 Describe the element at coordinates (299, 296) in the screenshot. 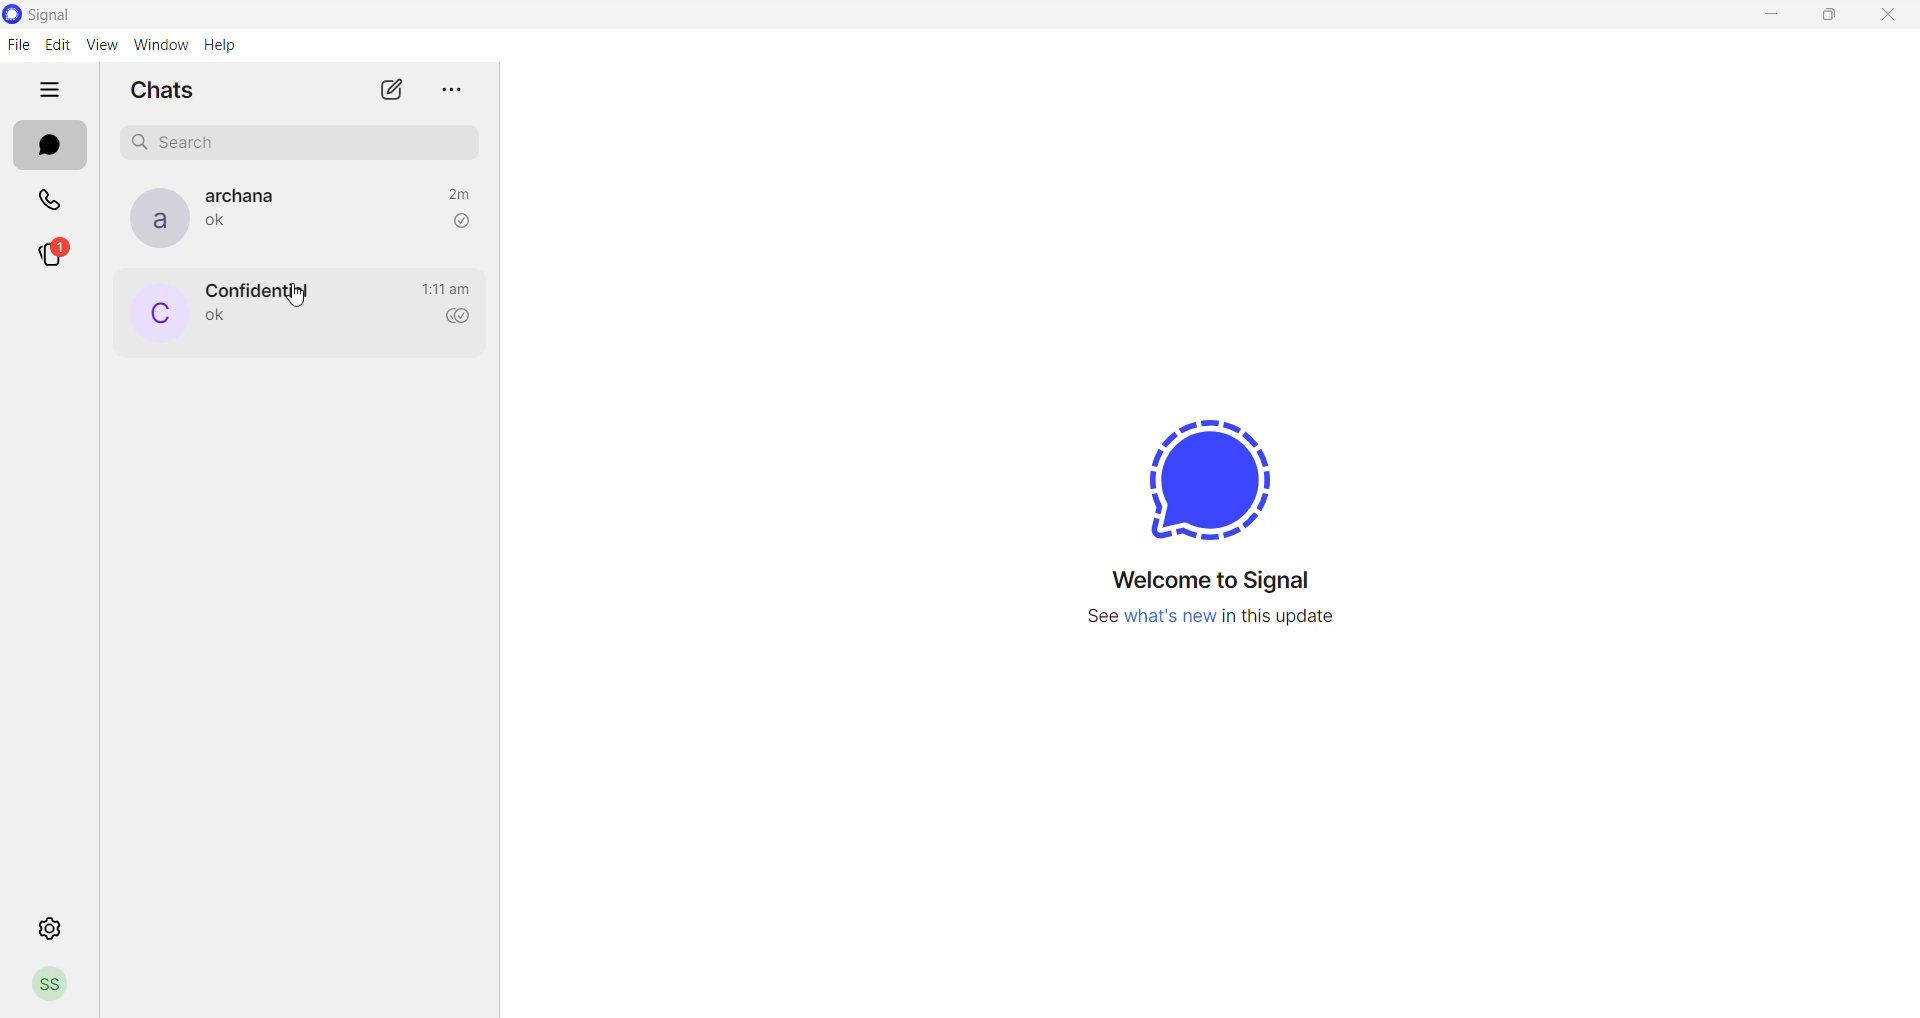

I see `cursor` at that location.